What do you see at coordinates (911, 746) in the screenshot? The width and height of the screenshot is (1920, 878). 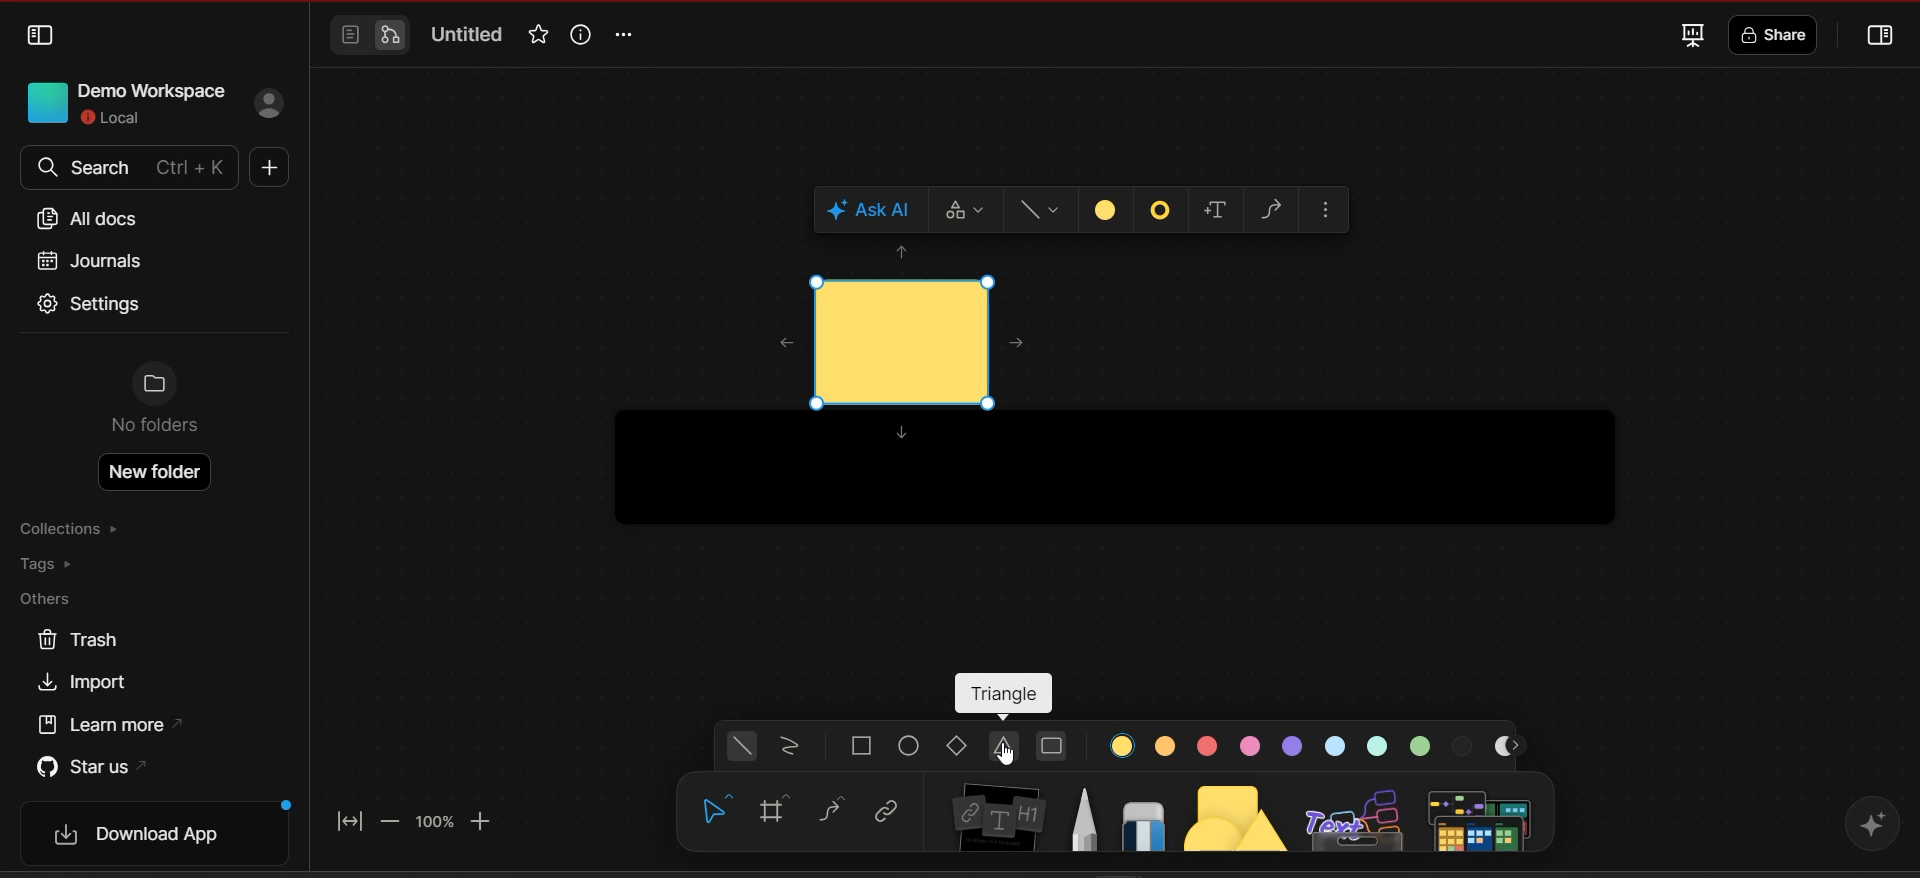 I see `ellipse` at bounding box center [911, 746].